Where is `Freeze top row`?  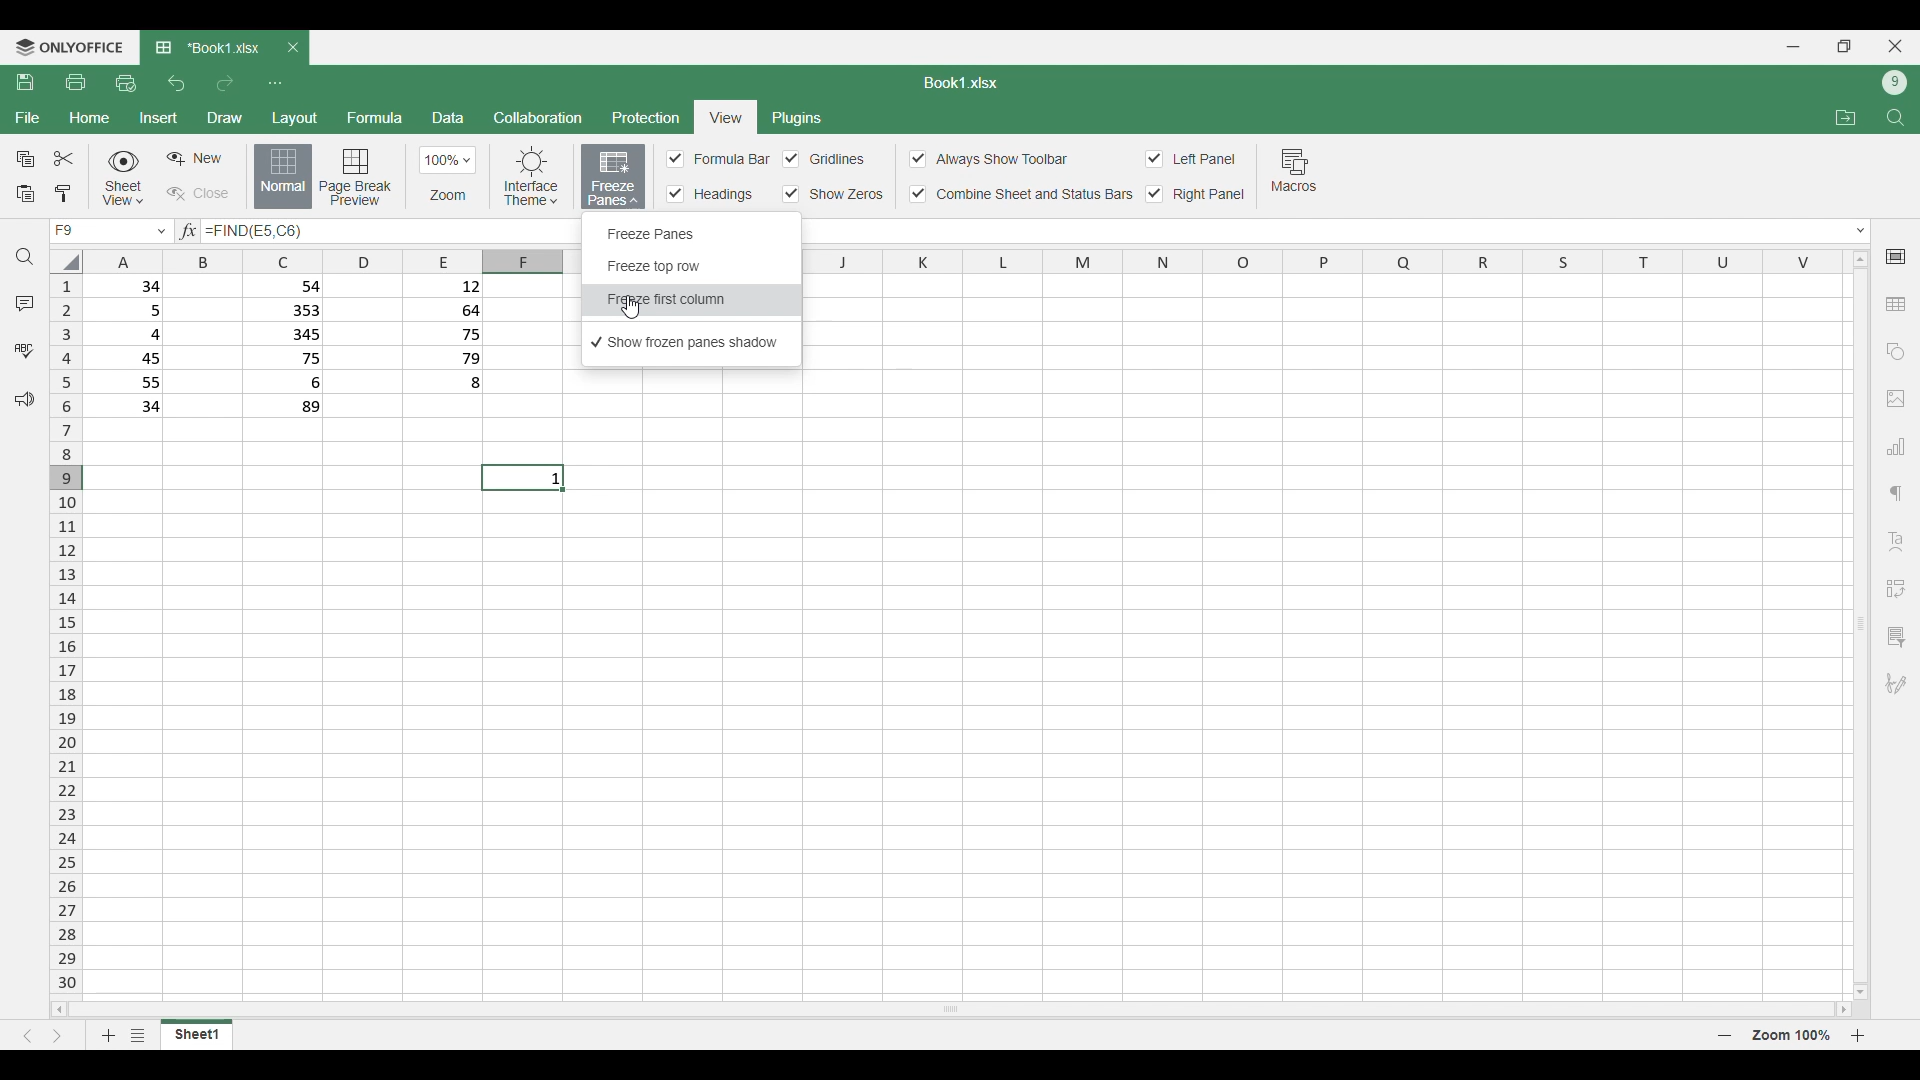
Freeze top row is located at coordinates (692, 266).